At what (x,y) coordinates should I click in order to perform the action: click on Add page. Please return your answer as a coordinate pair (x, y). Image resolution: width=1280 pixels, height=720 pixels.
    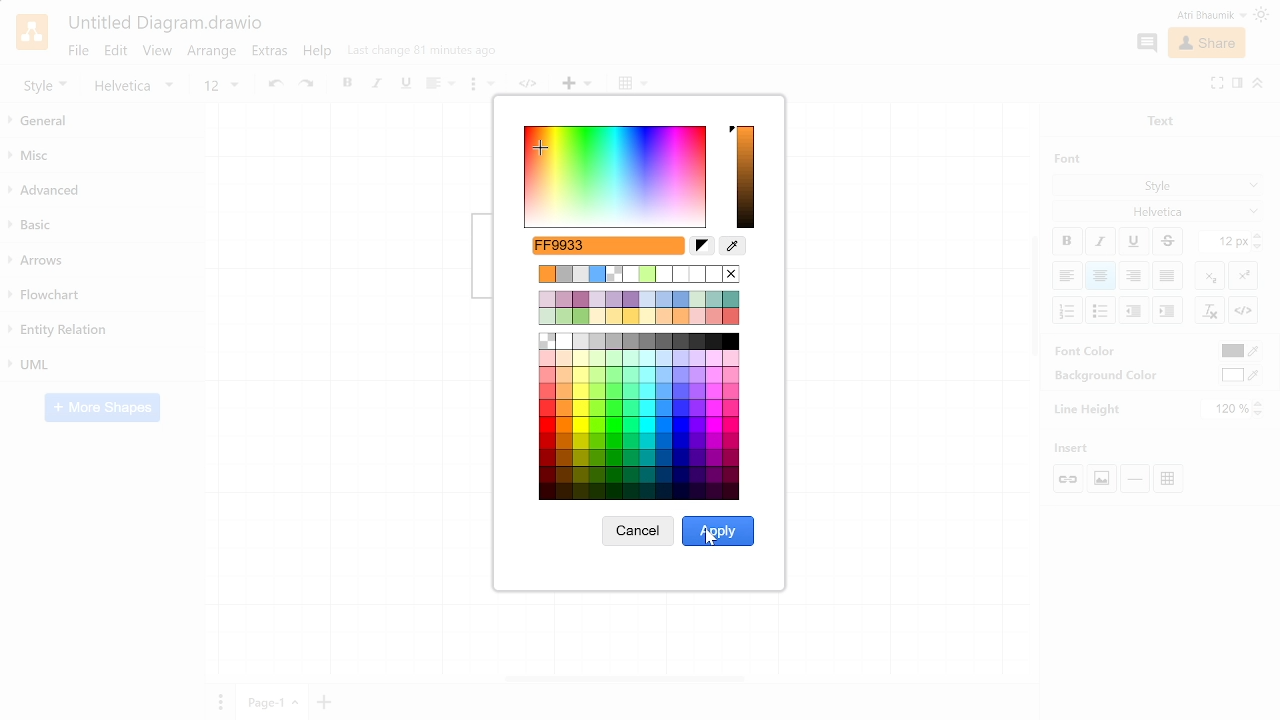
    Looking at the image, I should click on (327, 701).